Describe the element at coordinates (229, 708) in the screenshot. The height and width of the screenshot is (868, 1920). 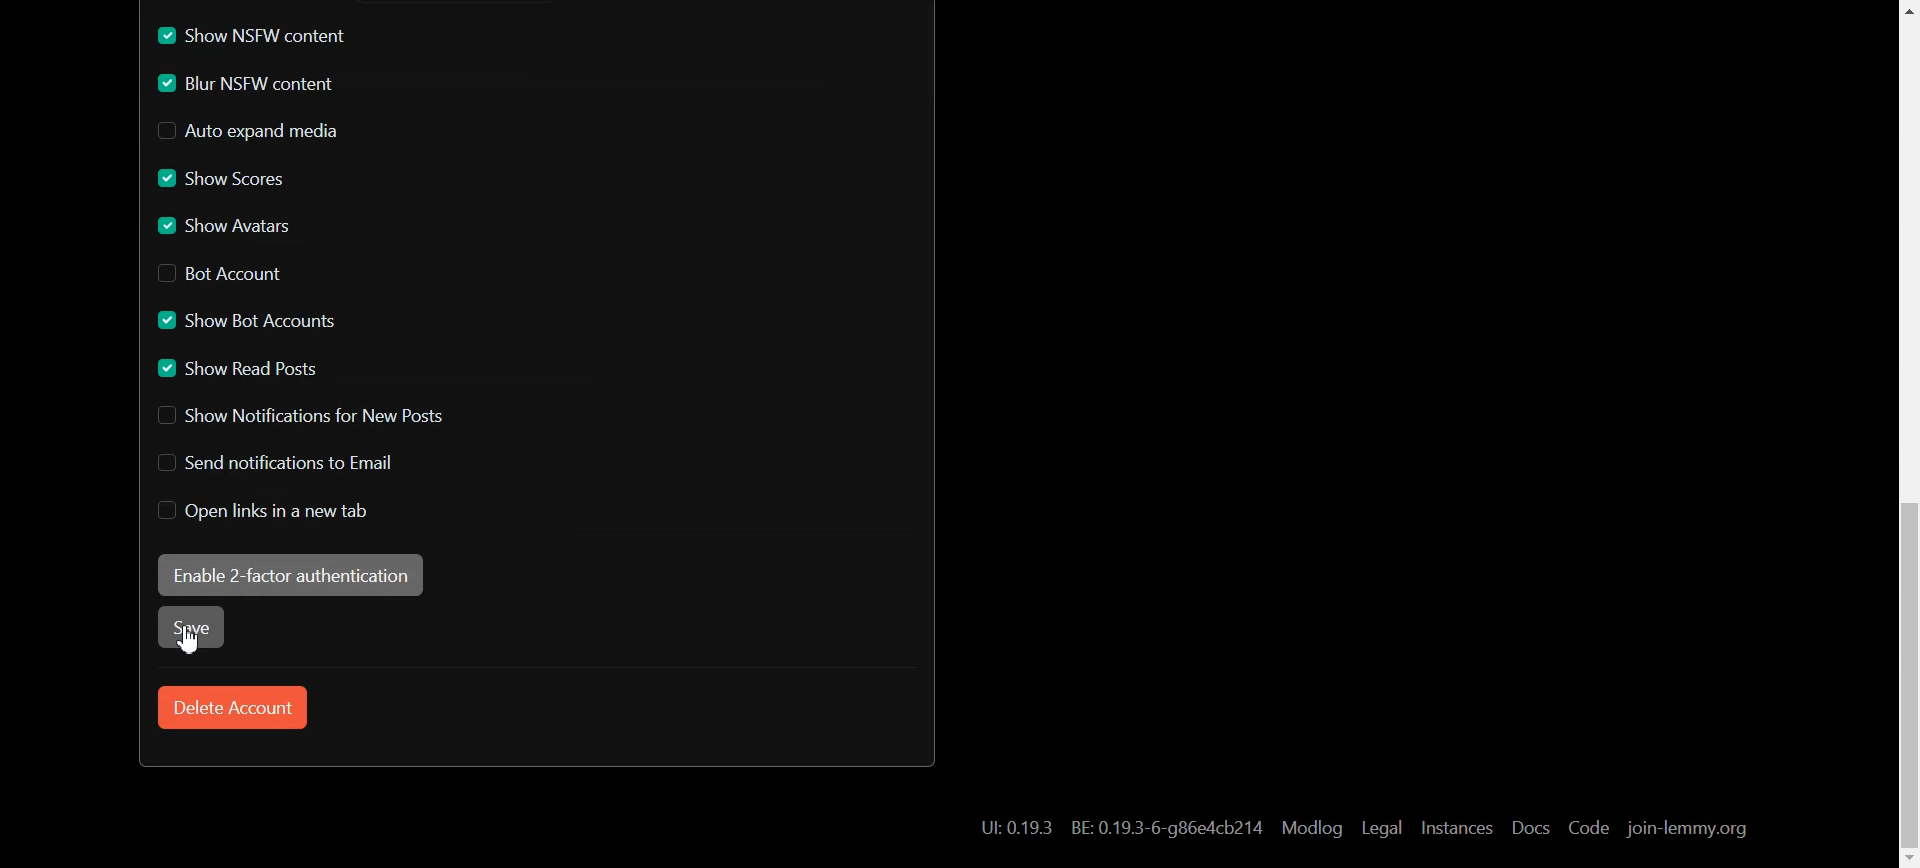
I see `Delete Account` at that location.